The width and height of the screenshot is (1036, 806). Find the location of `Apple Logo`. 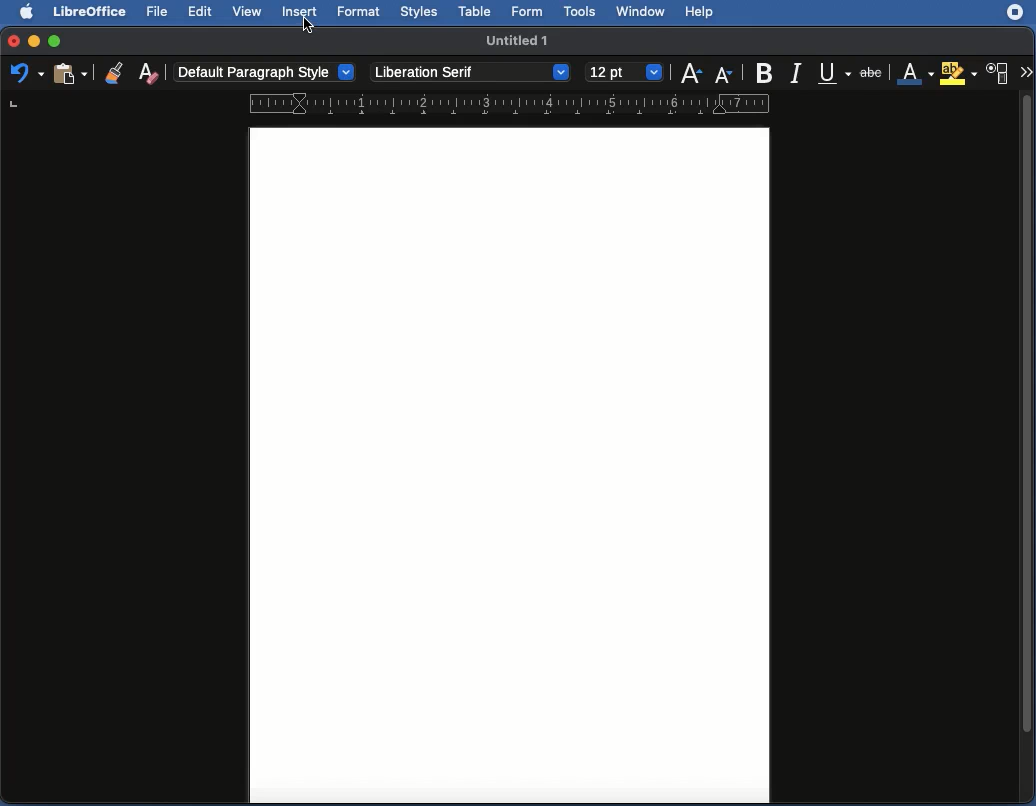

Apple Logo is located at coordinates (24, 12).